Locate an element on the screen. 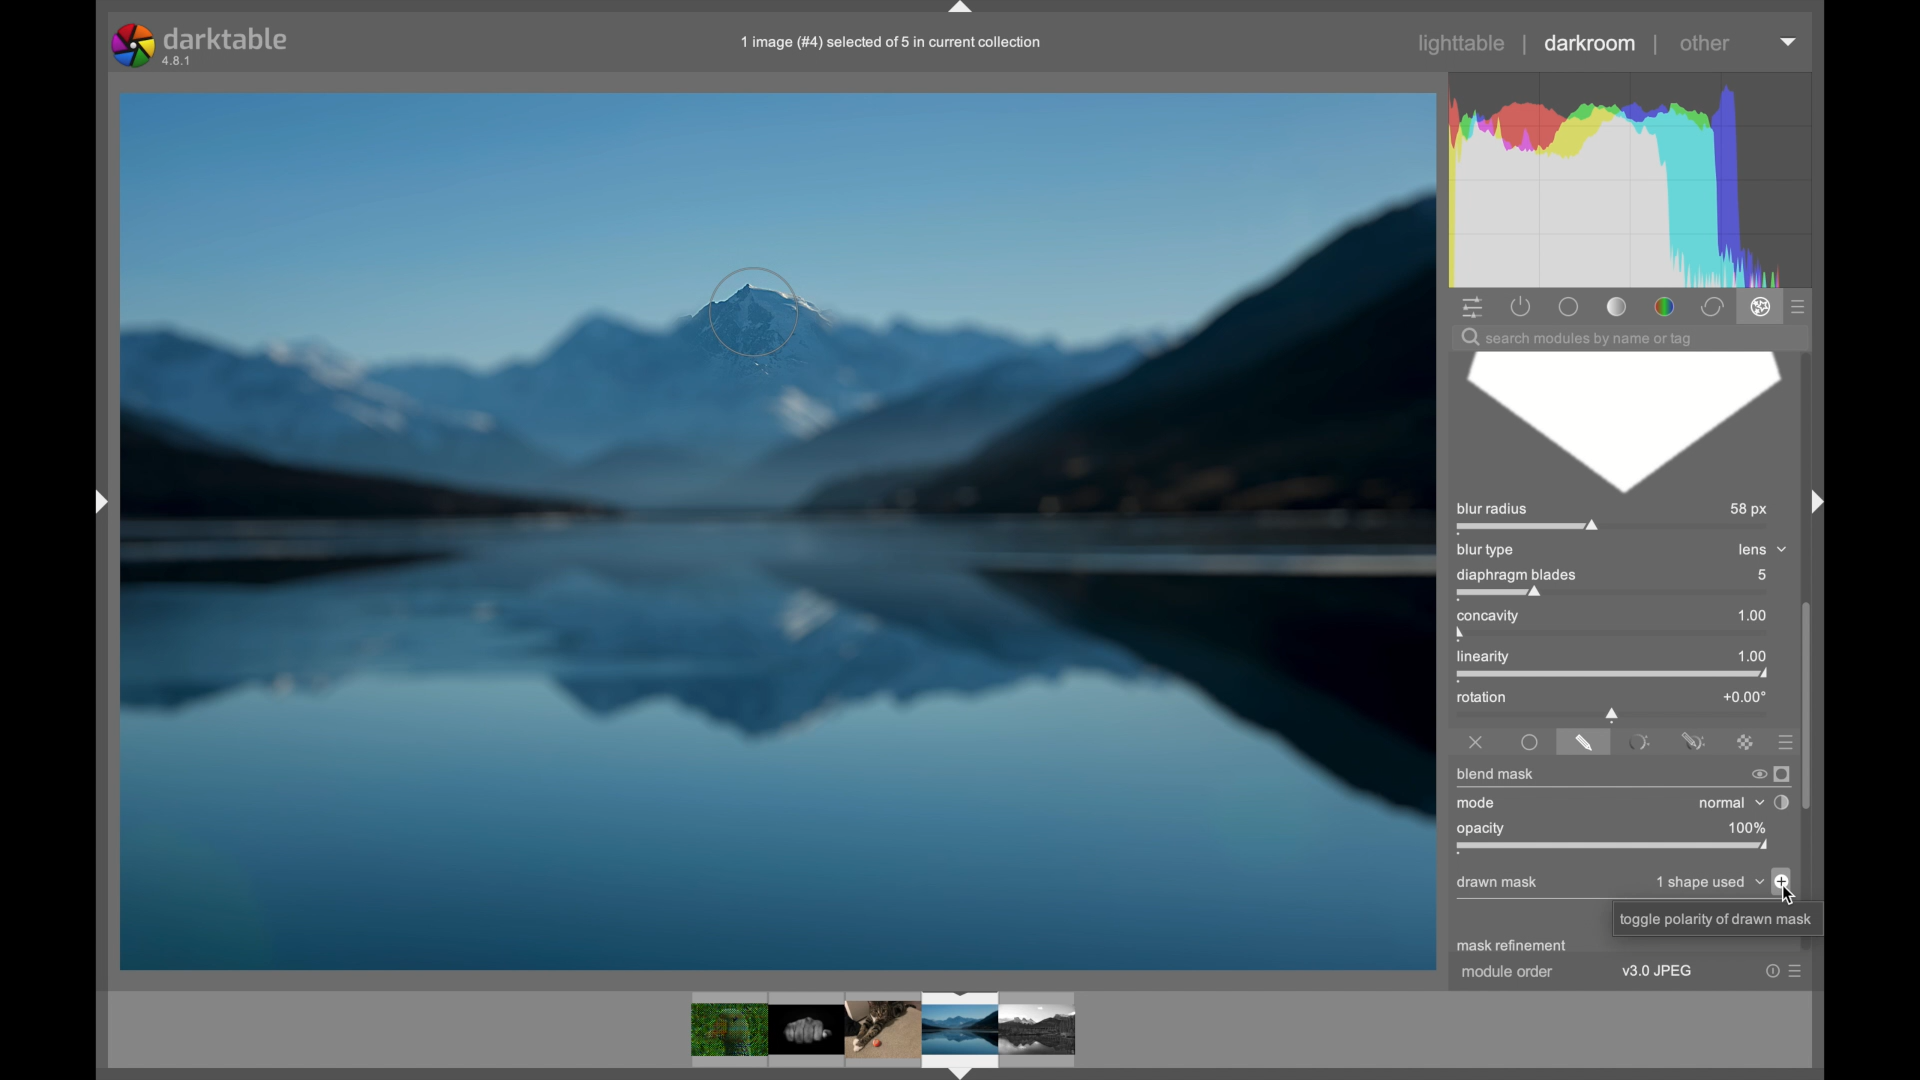 Image resolution: width=1920 pixels, height=1080 pixels. no mask used dropdown is located at coordinates (1706, 883).